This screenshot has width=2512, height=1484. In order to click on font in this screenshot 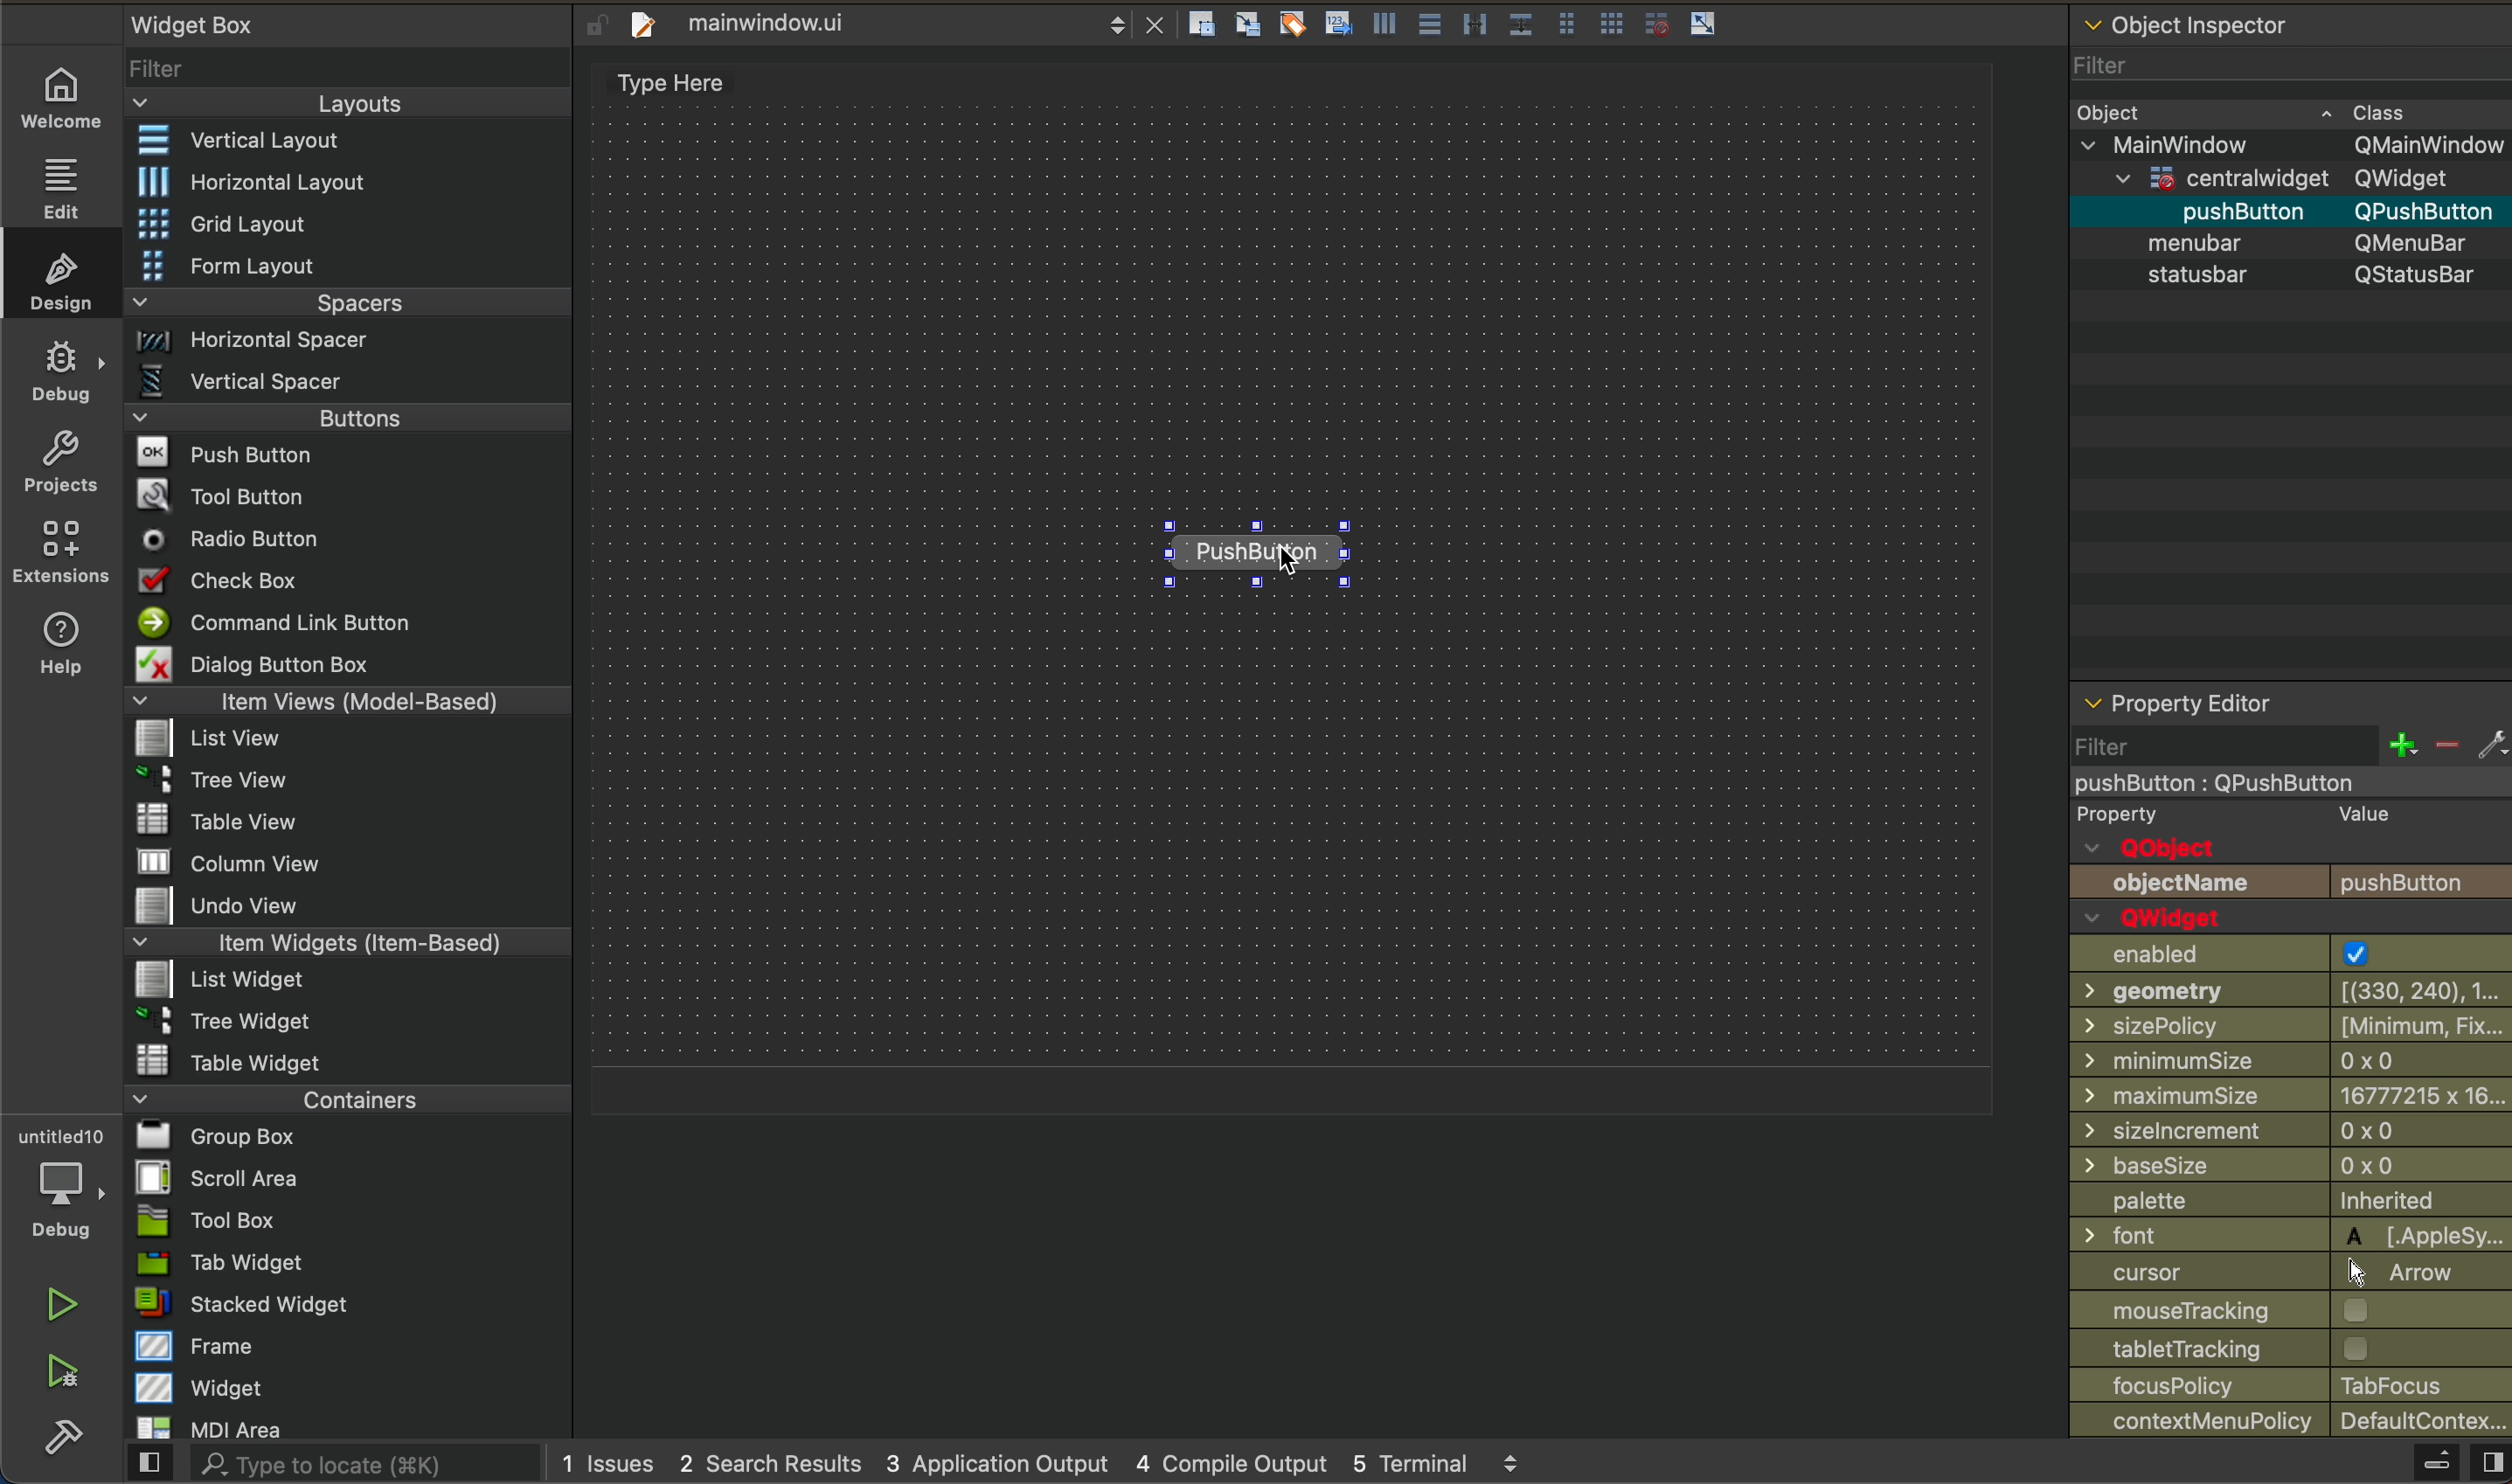, I will do `click(2291, 1235)`.